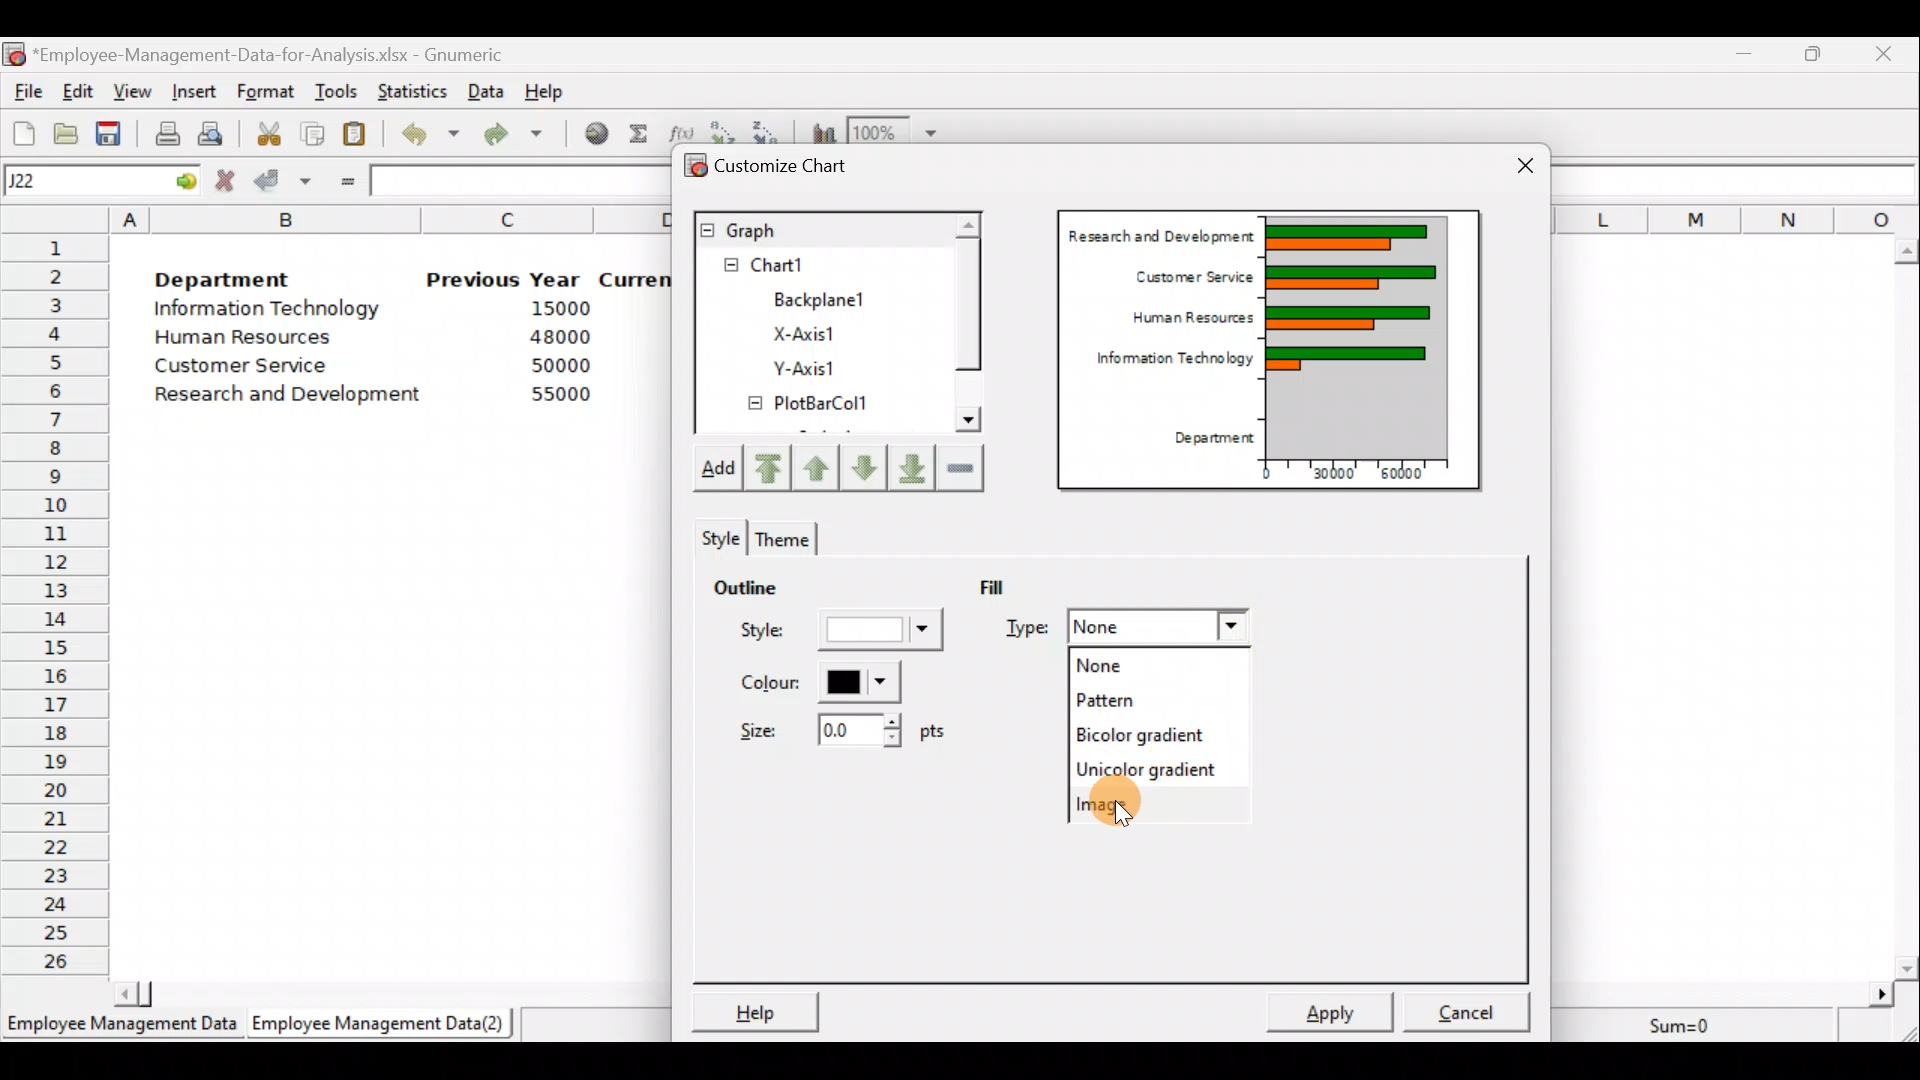 The width and height of the screenshot is (1920, 1080). Describe the element at coordinates (809, 406) in the screenshot. I see `PlotBarCol1` at that location.